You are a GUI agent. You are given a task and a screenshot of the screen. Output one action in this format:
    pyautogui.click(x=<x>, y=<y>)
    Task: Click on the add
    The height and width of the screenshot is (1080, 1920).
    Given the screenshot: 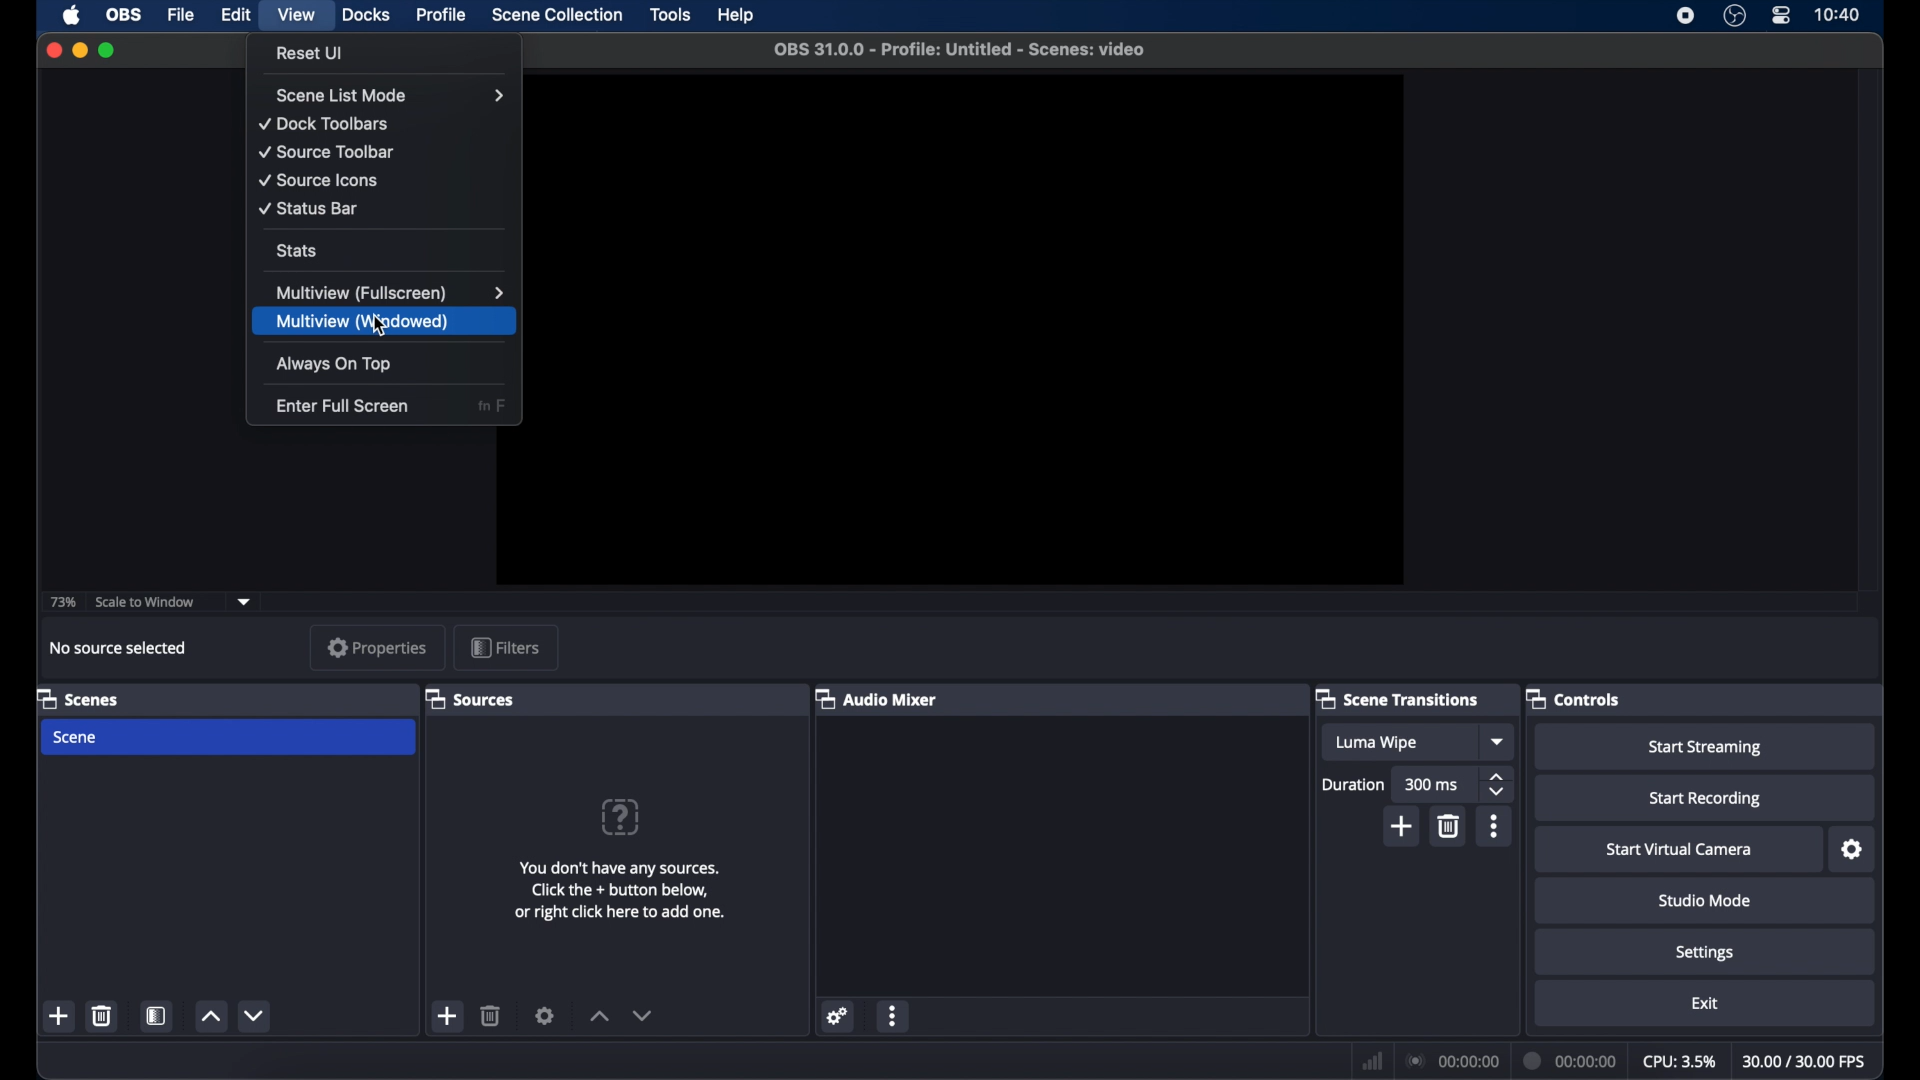 What is the action you would take?
    pyautogui.click(x=448, y=1016)
    